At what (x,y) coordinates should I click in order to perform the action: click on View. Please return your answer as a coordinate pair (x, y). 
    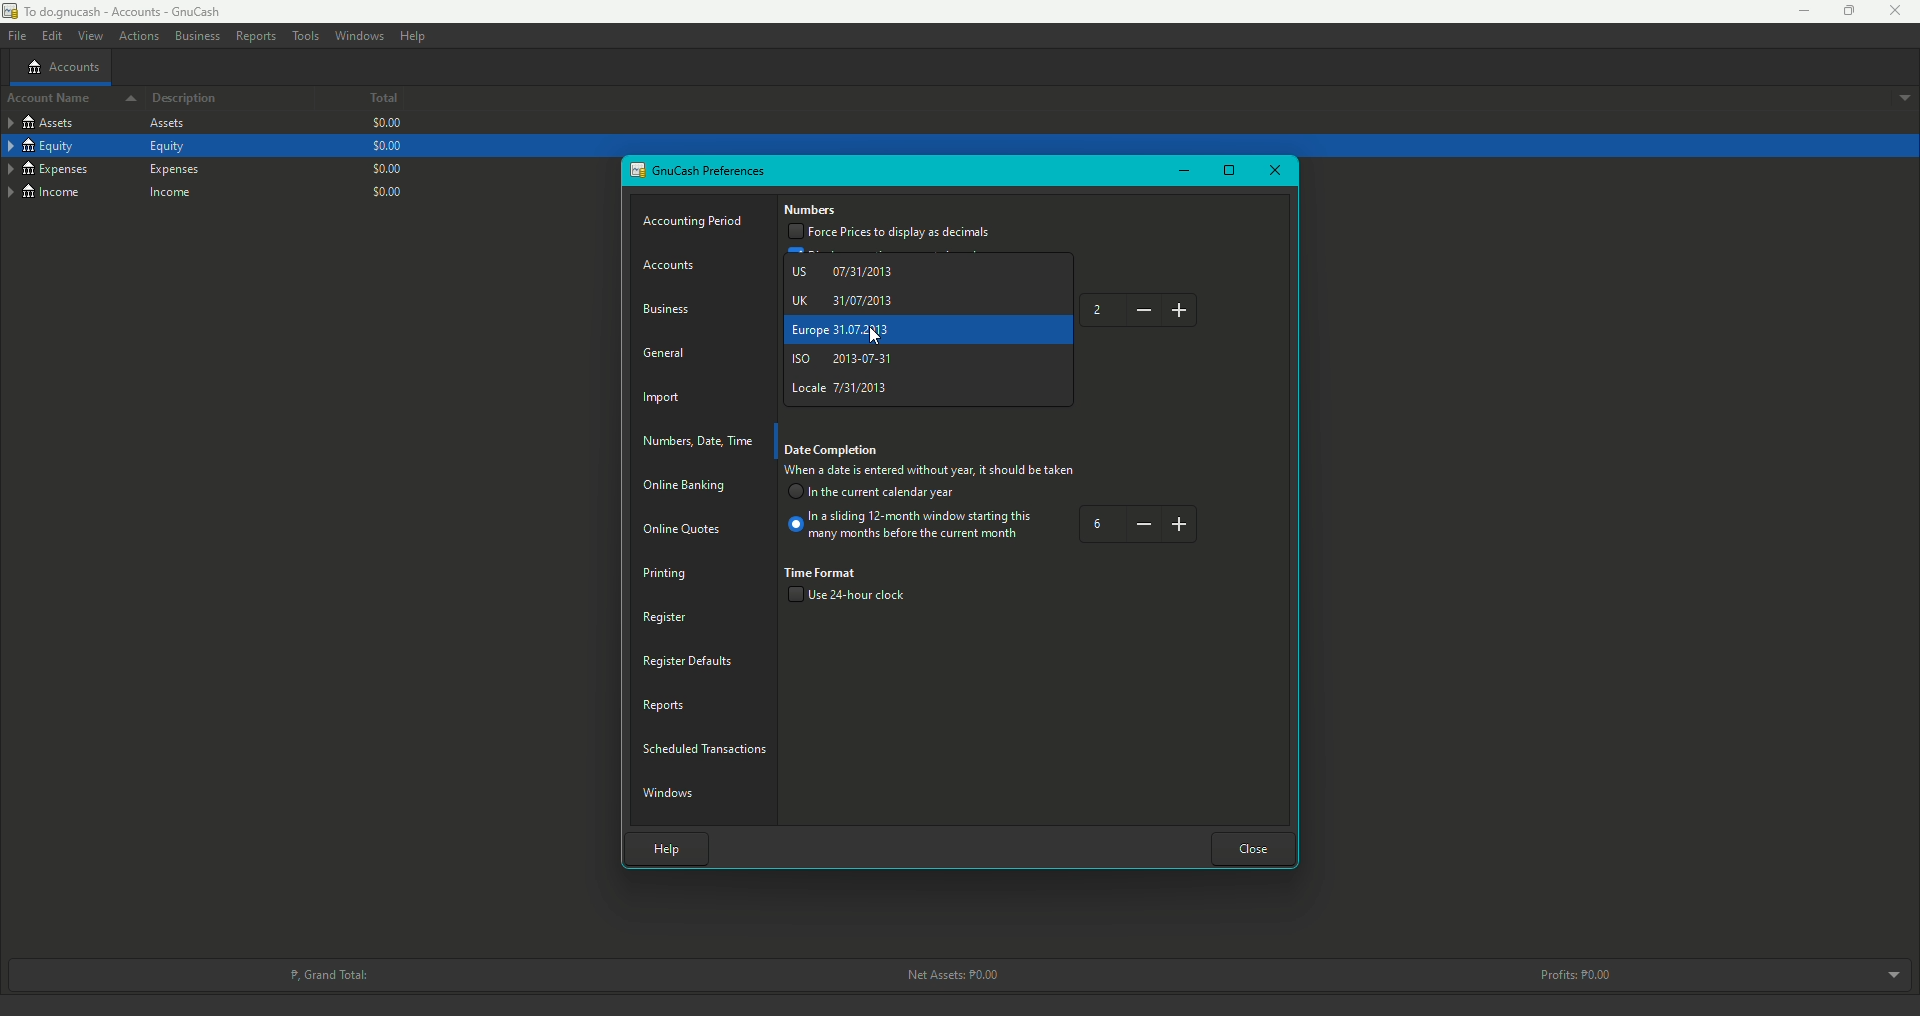
    Looking at the image, I should click on (89, 36).